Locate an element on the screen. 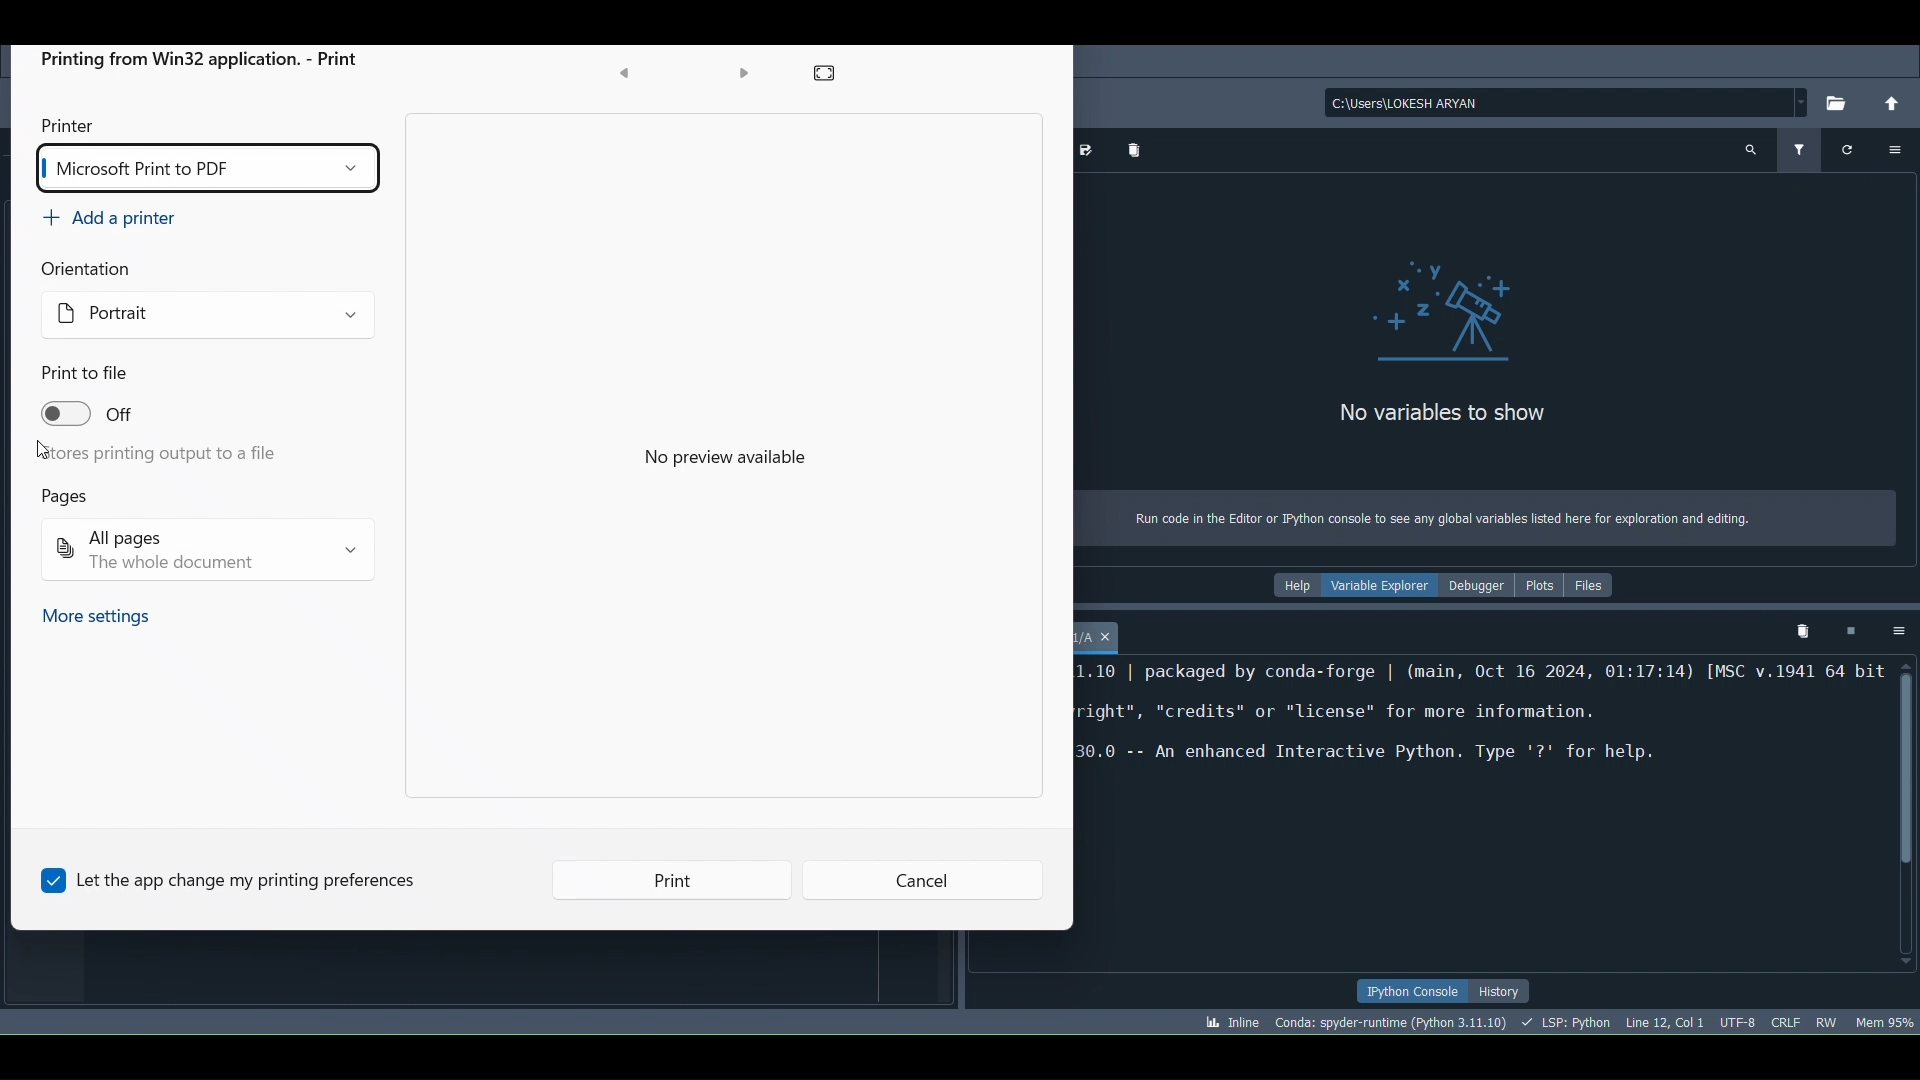 The image size is (1920, 1080). Competitions, linting, code folding and symbols status is located at coordinates (1570, 1024).